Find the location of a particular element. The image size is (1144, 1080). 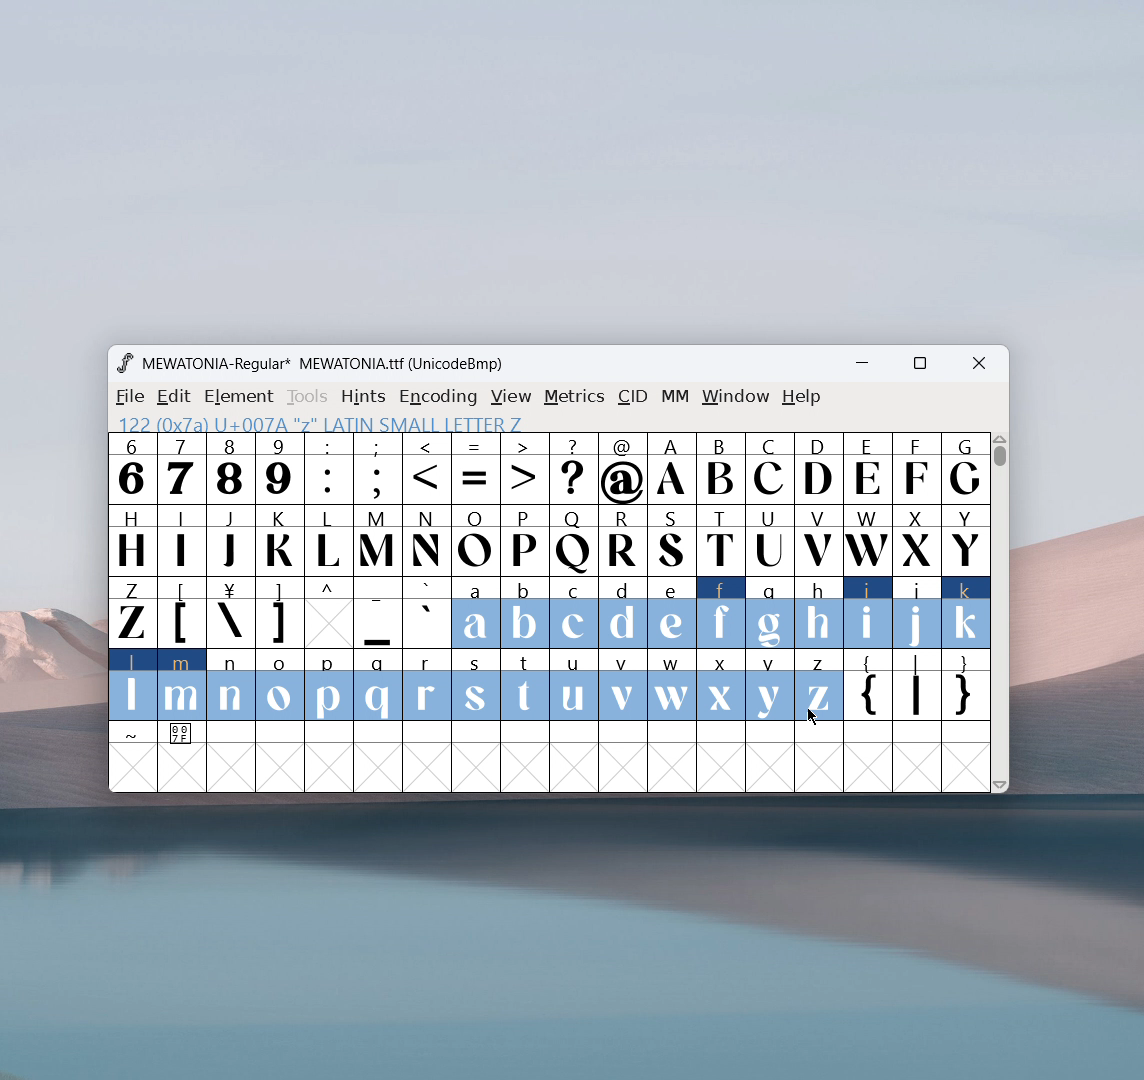

M is located at coordinates (379, 539).